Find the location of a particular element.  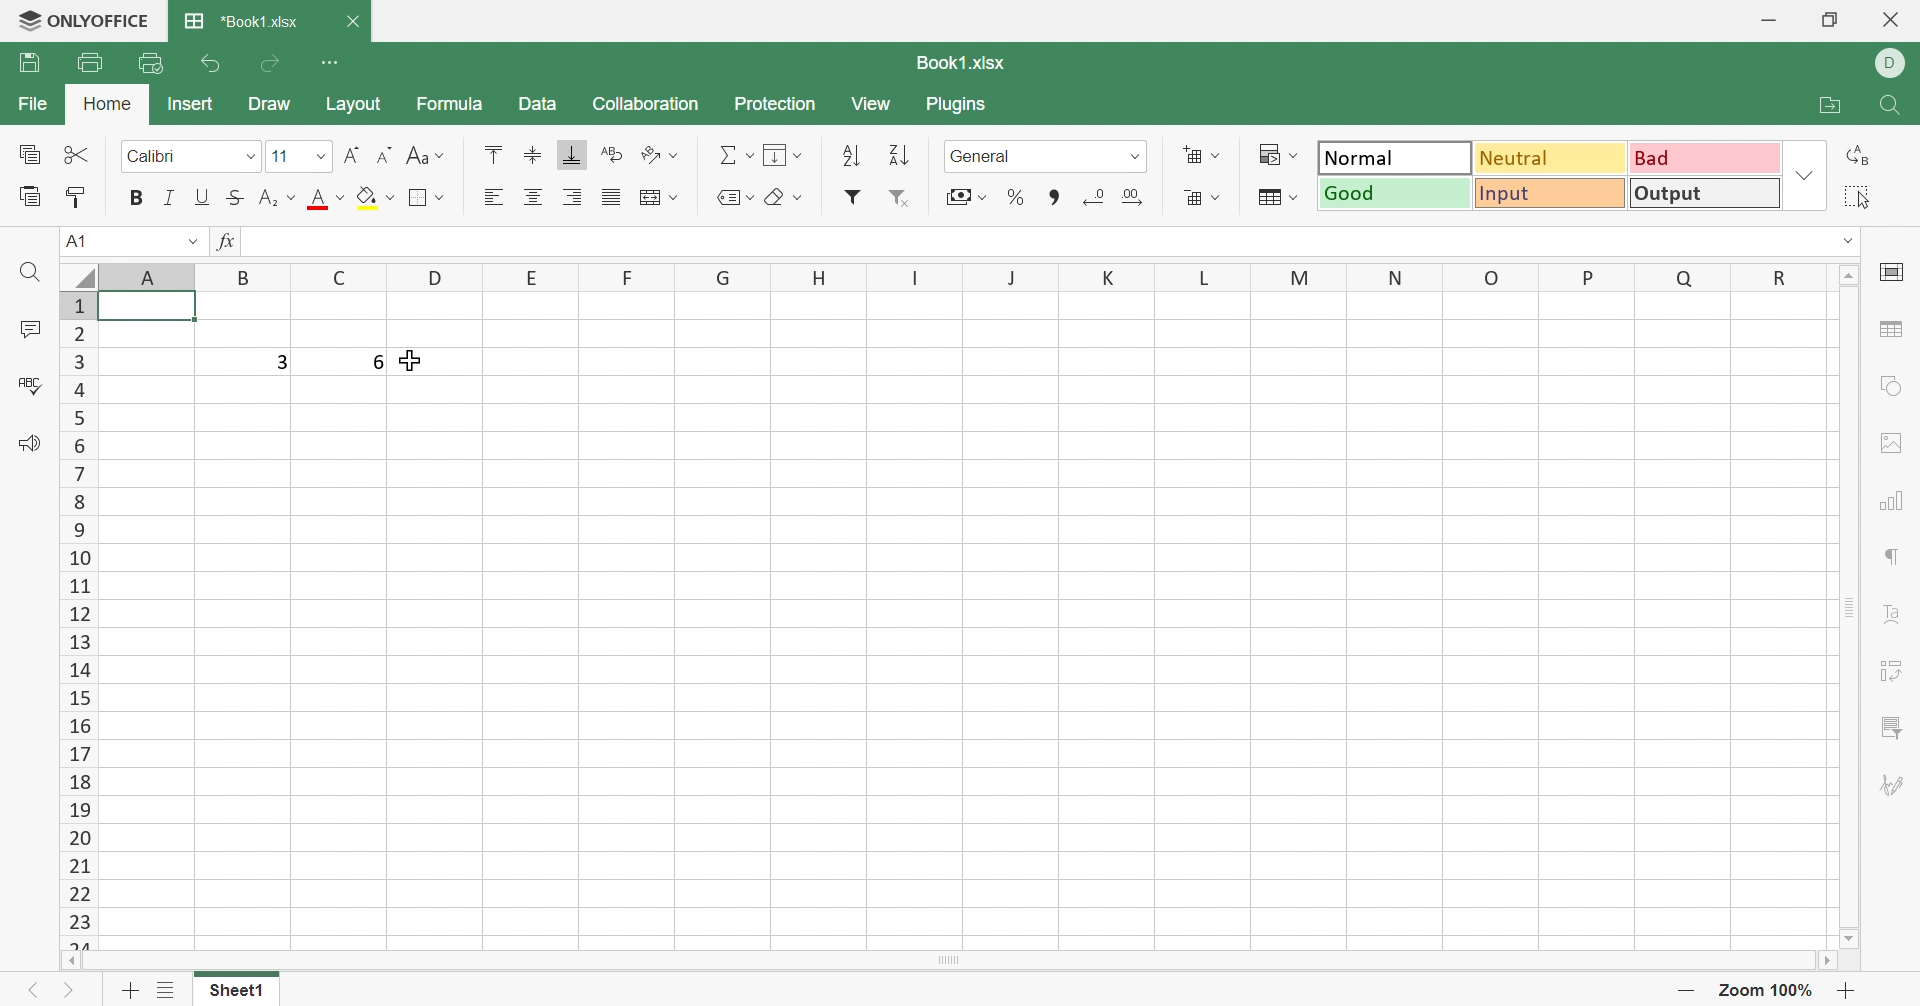

Justified is located at coordinates (611, 198).